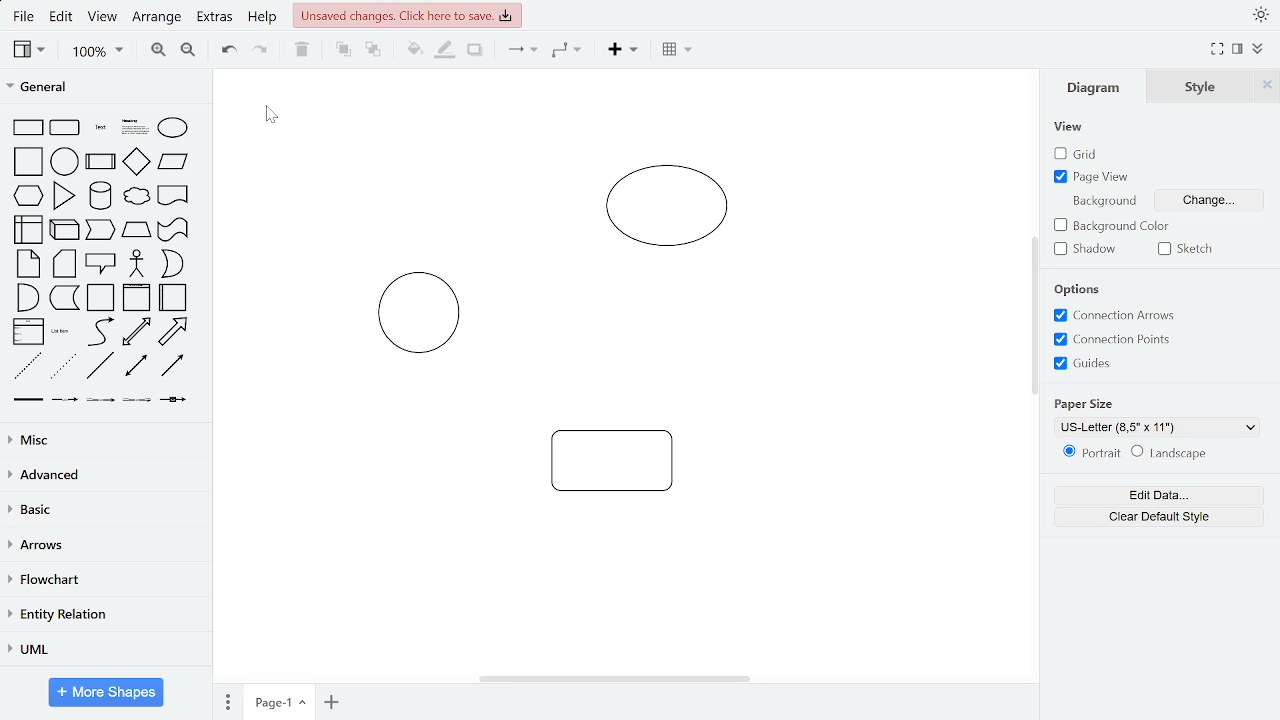 The image size is (1280, 720). Describe the element at coordinates (102, 298) in the screenshot. I see `container` at that location.